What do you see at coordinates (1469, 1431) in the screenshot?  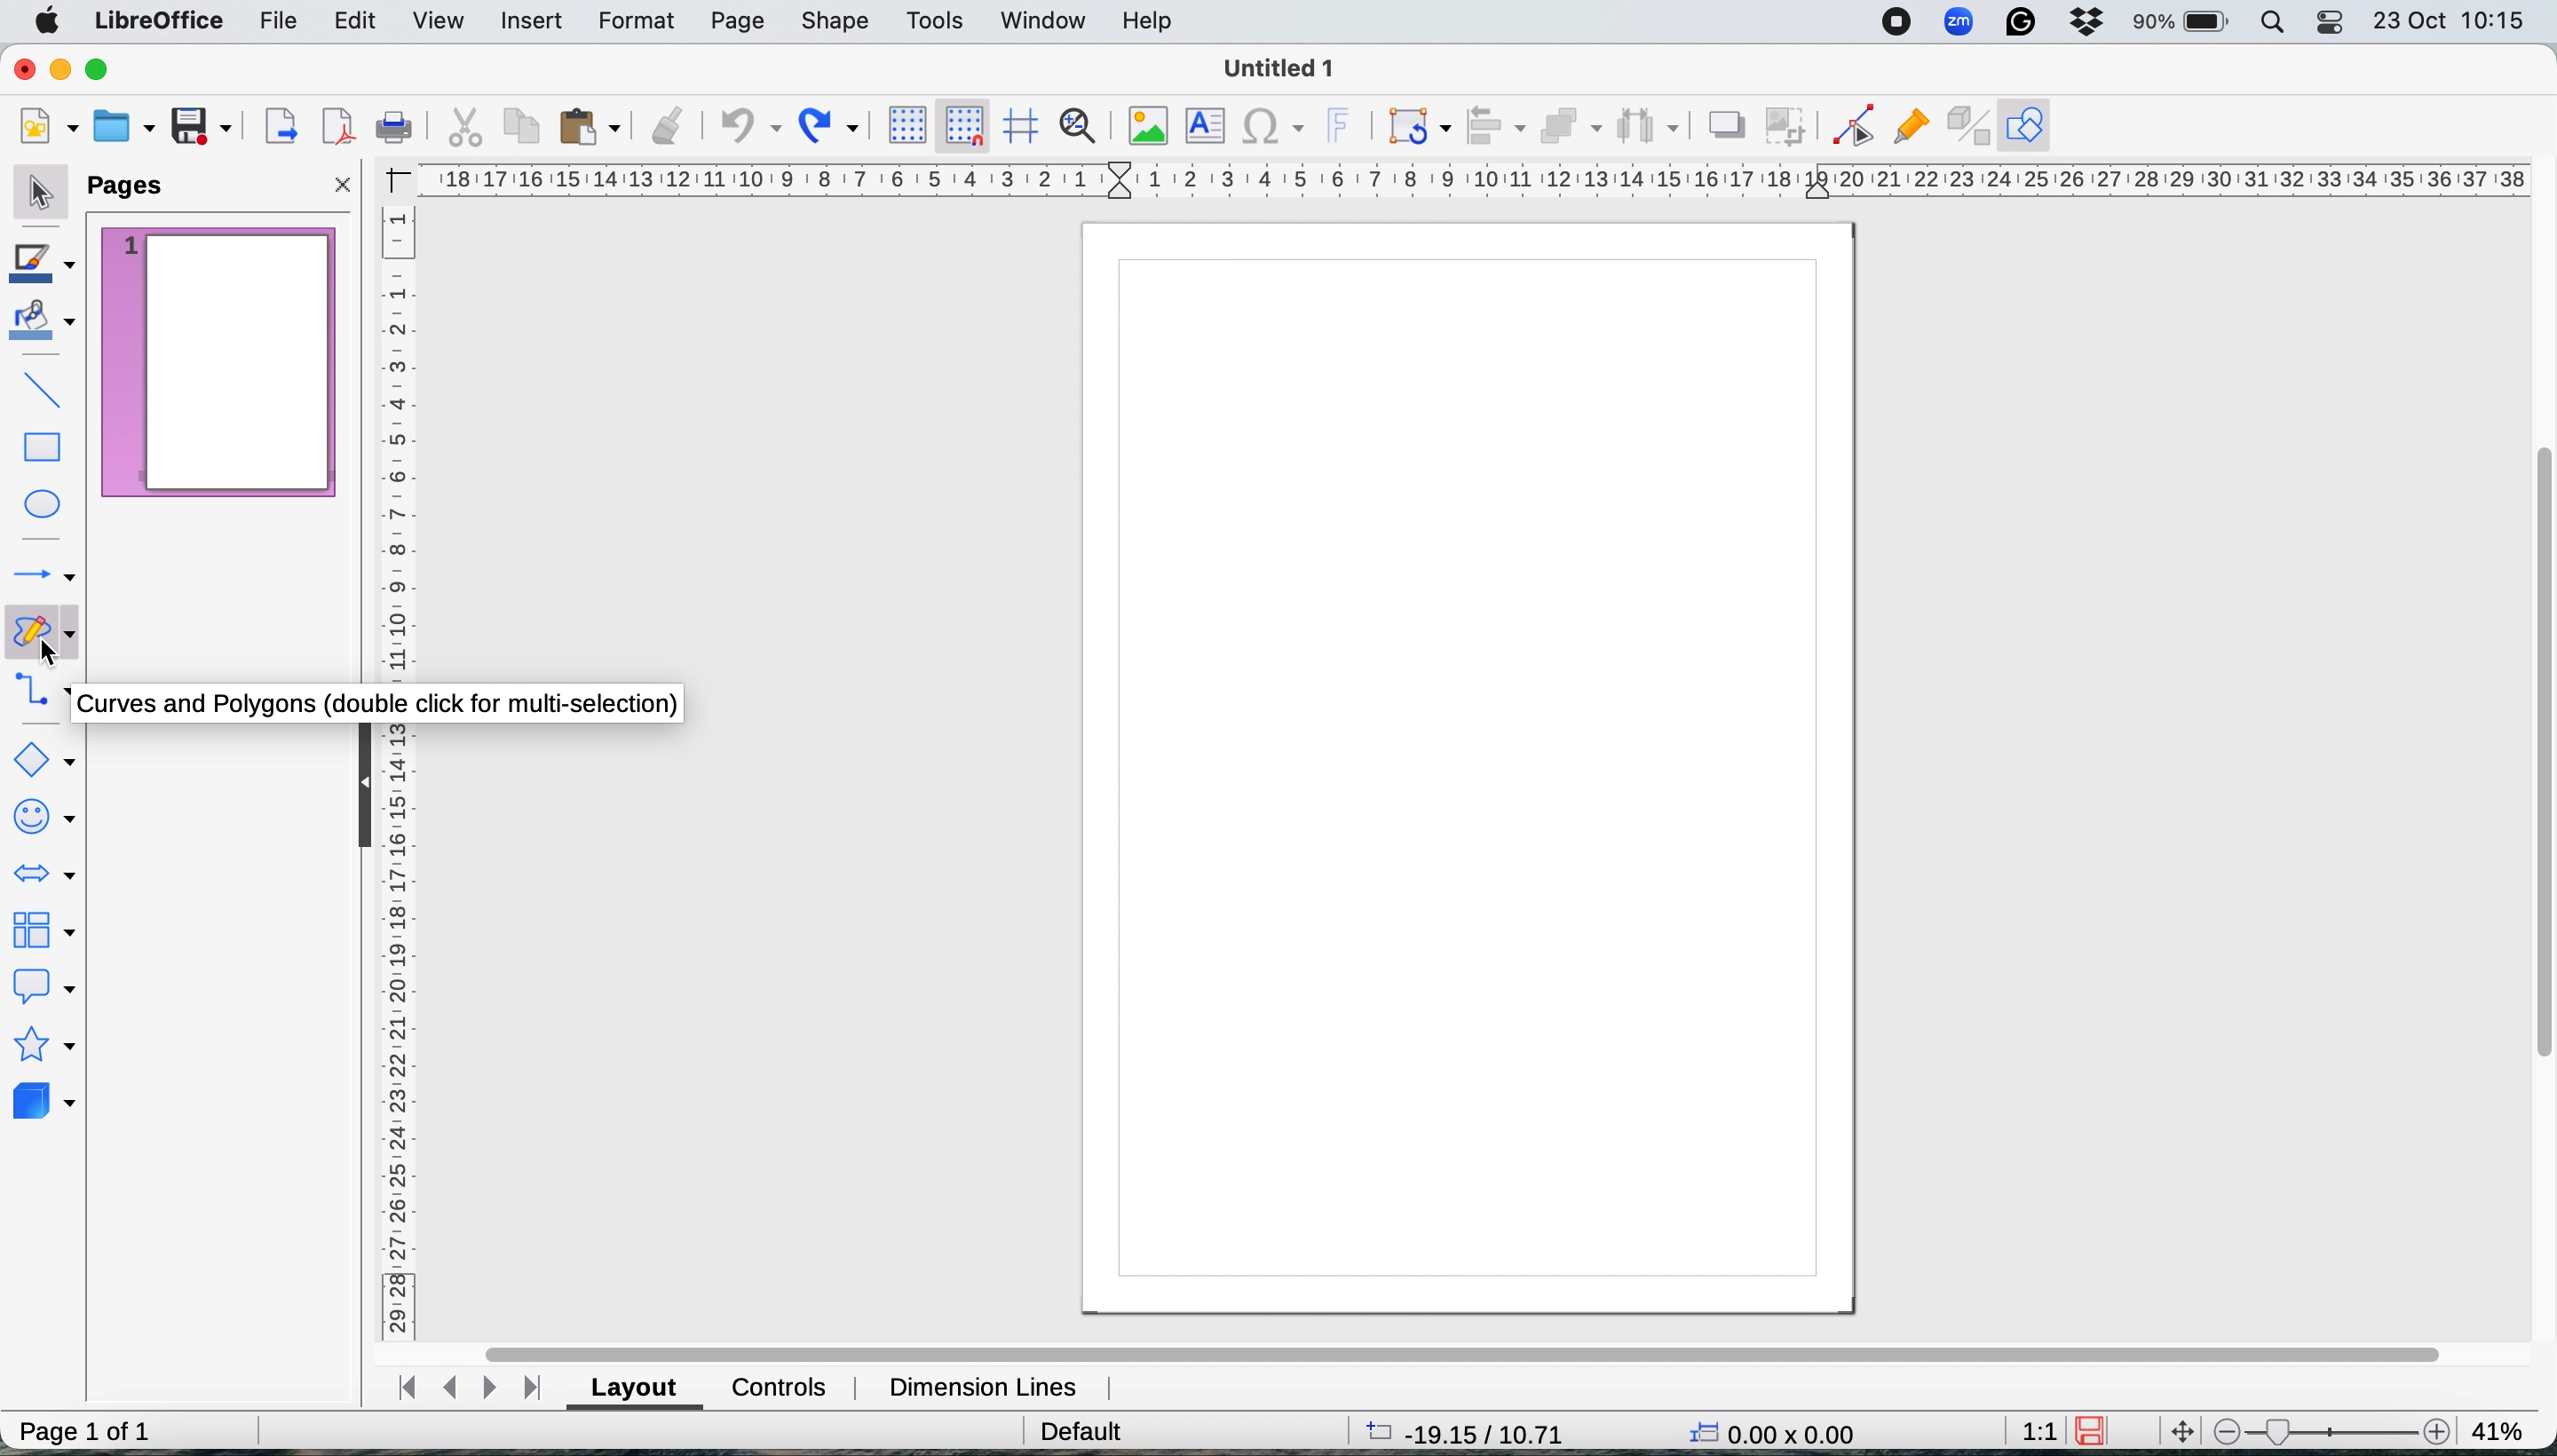 I see `page dimensions` at bounding box center [1469, 1431].